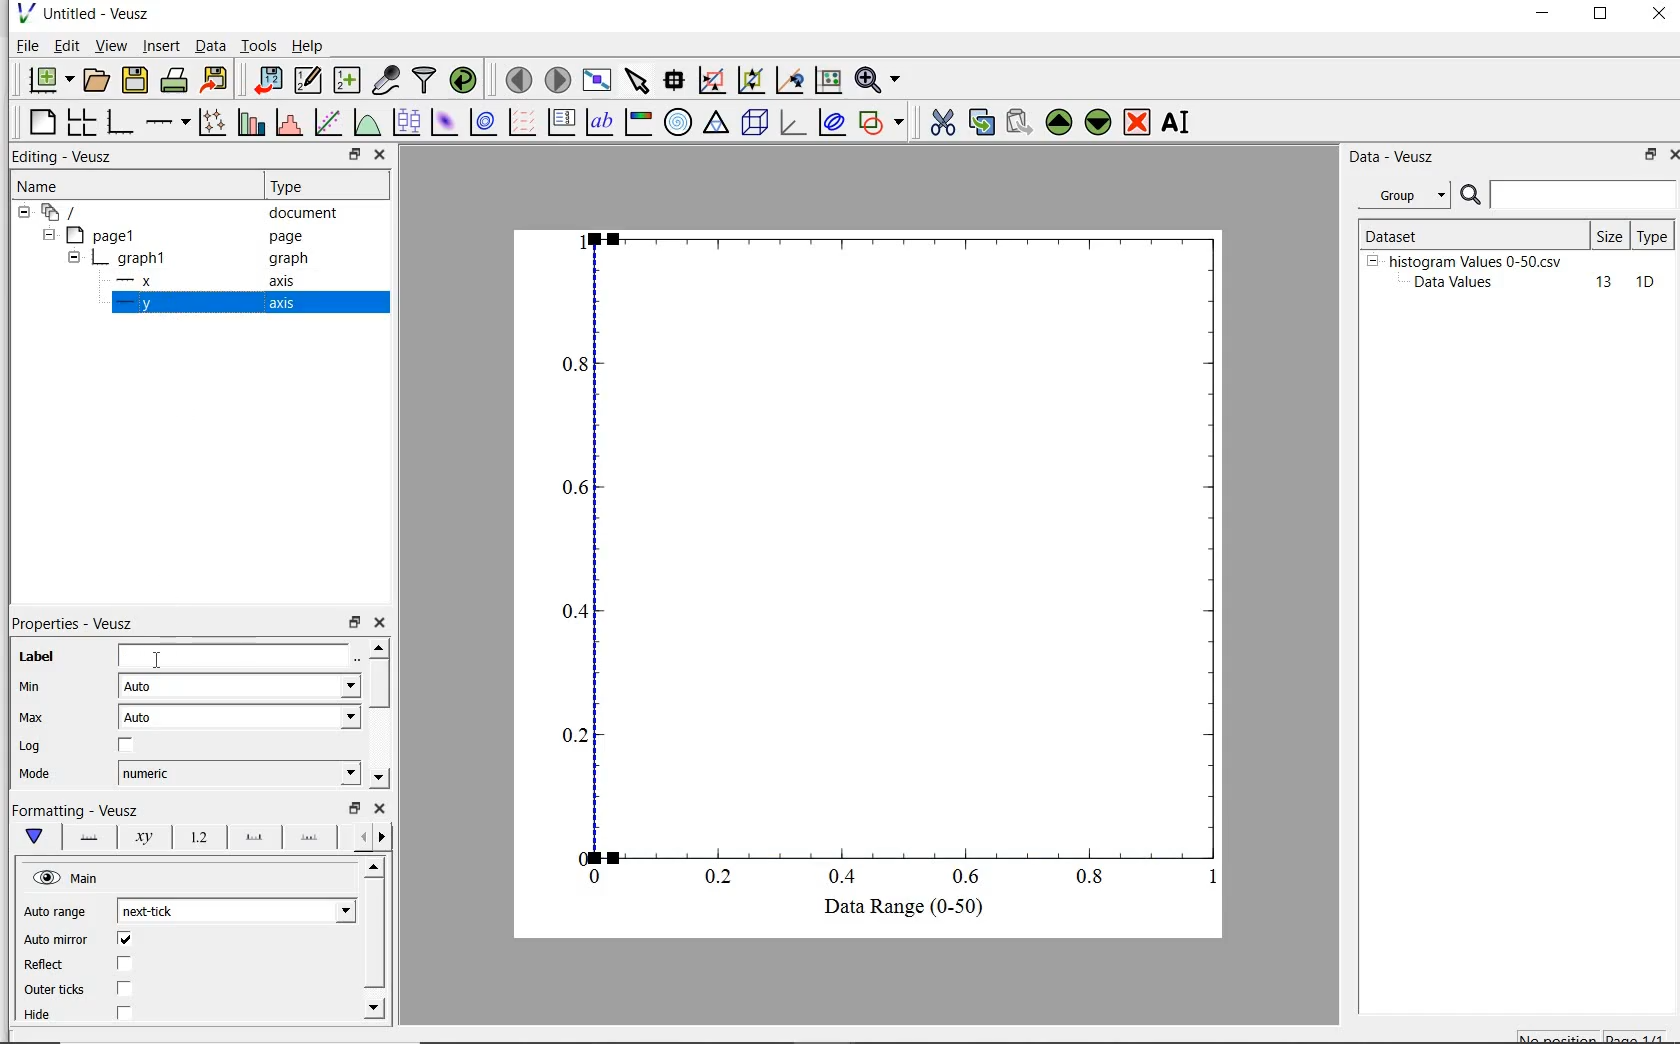 This screenshot has width=1680, height=1044. I want to click on tick label, so click(197, 838).